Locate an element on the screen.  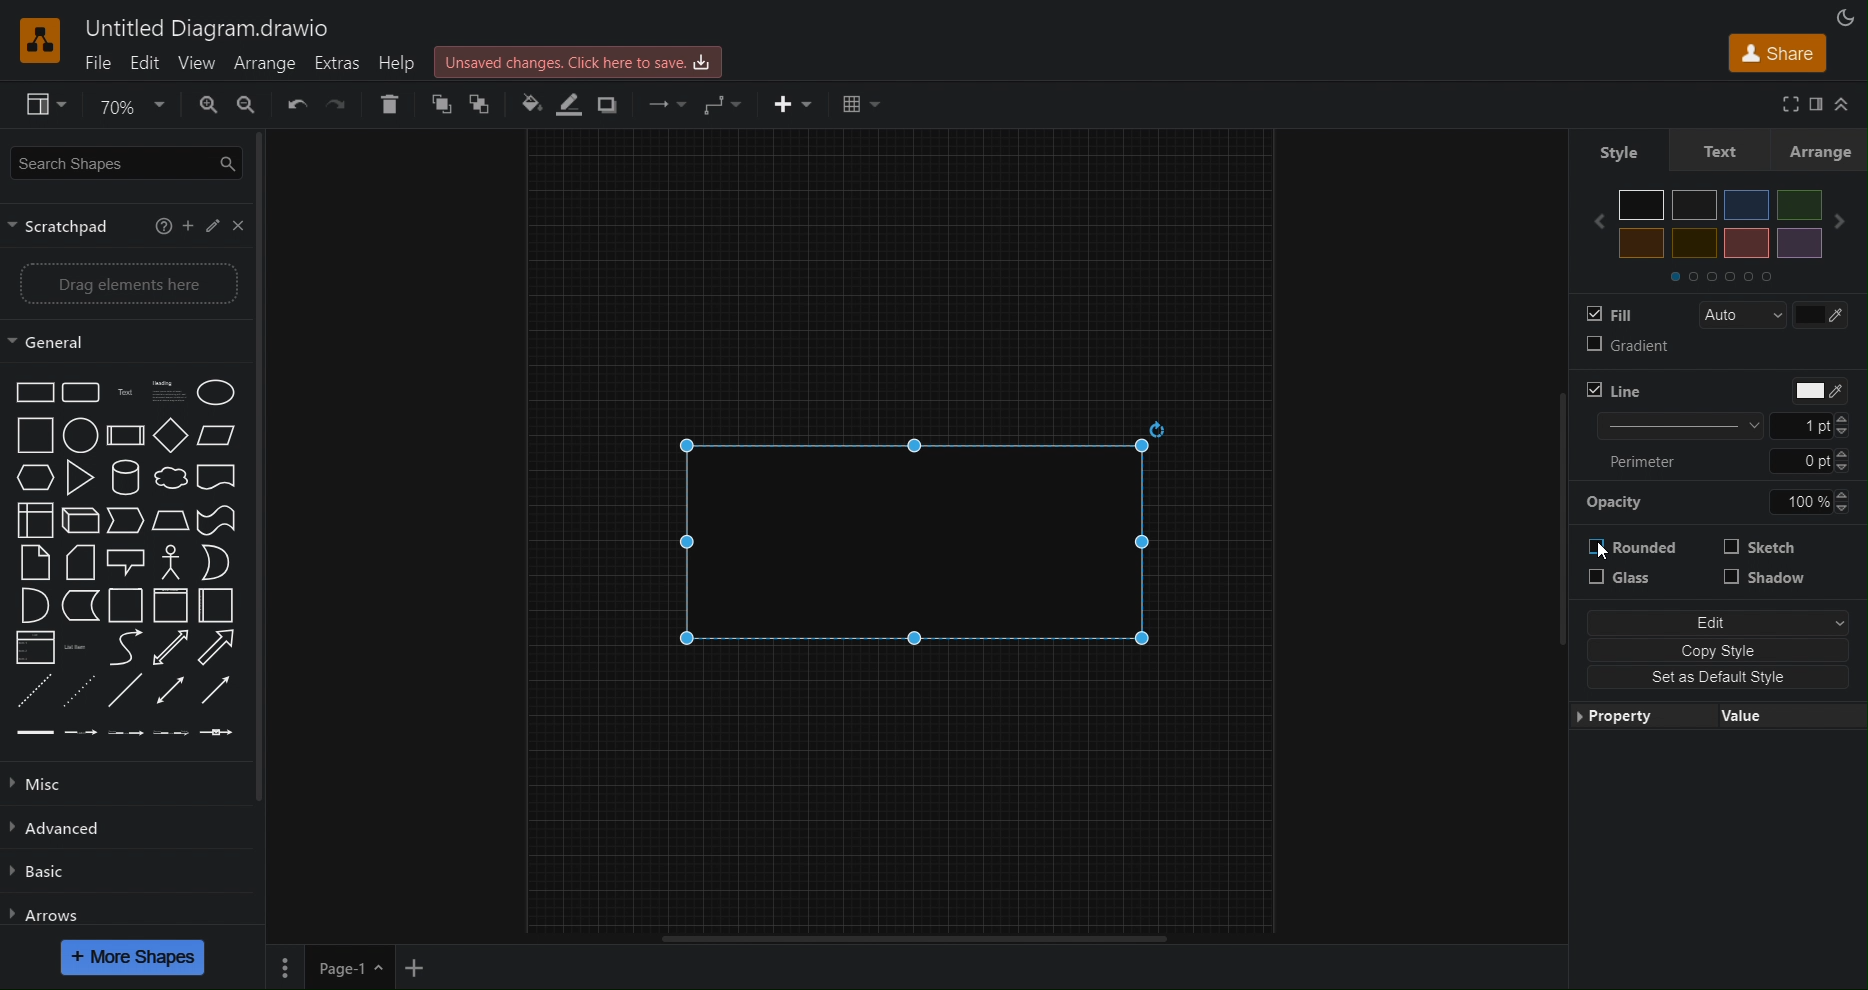
Search Shapes is located at coordinates (117, 165).